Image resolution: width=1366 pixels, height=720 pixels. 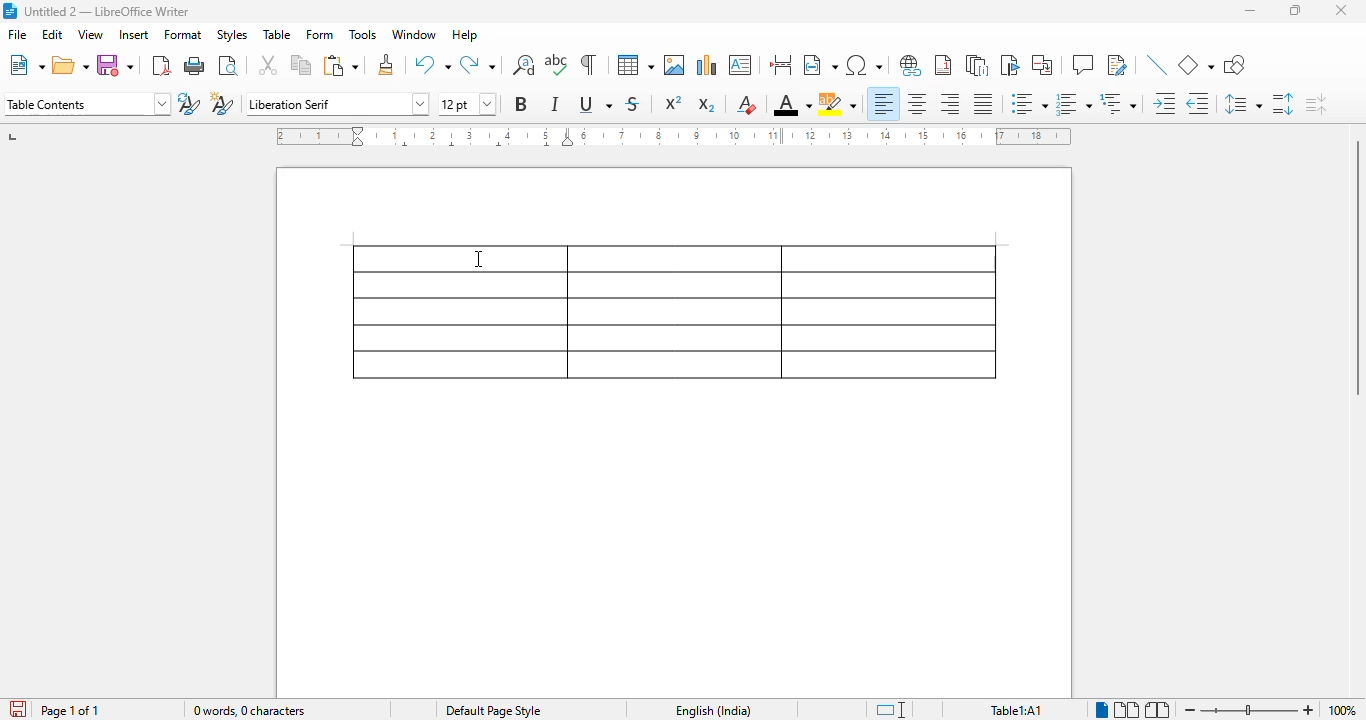 I want to click on decrease paragraph spacing, so click(x=1316, y=104).